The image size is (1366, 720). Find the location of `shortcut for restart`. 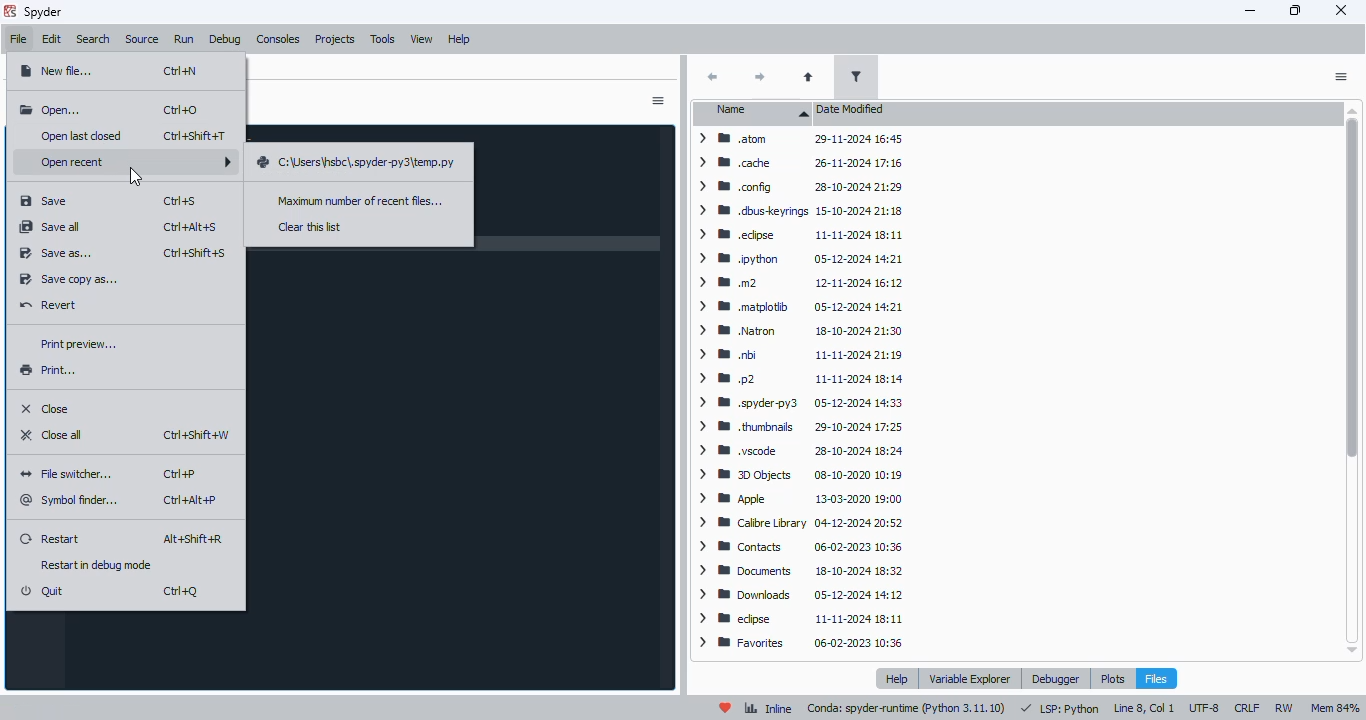

shortcut for restart is located at coordinates (195, 539).